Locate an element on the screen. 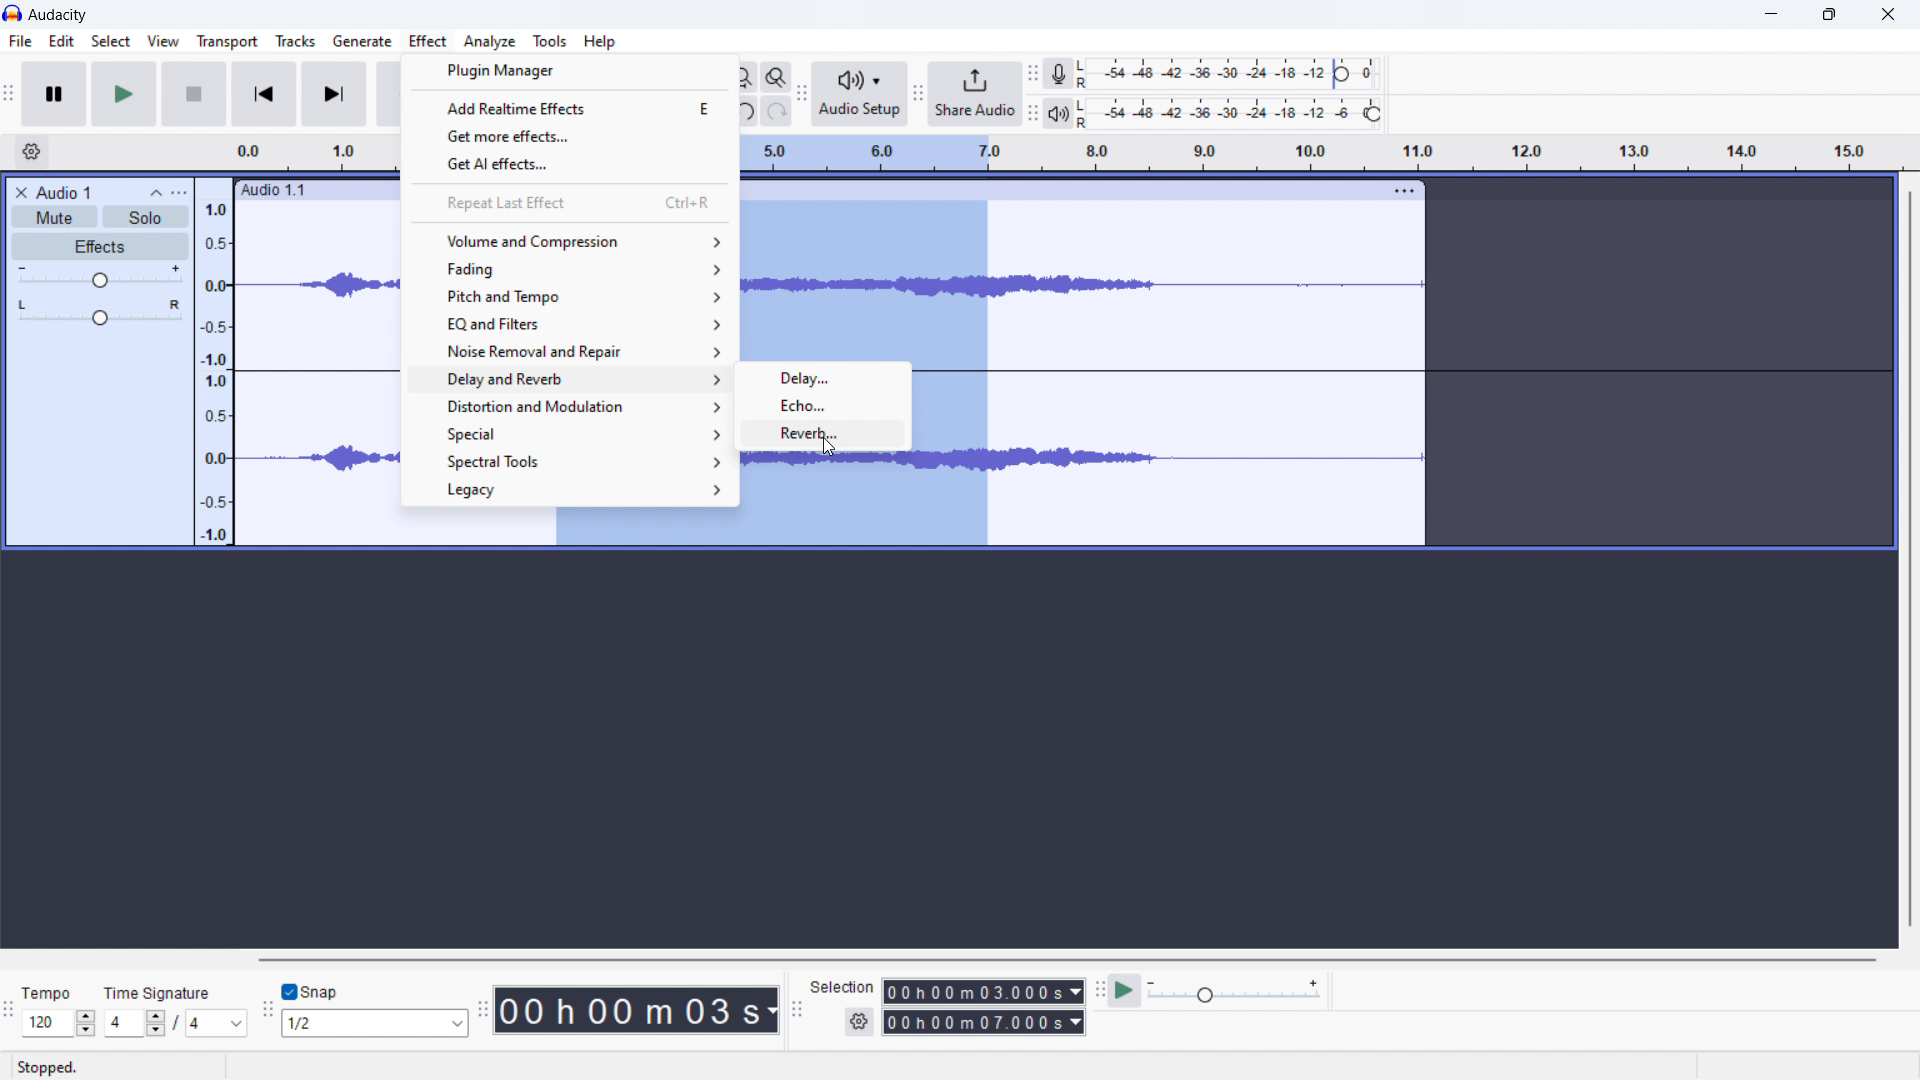  Effect is located at coordinates (430, 40).